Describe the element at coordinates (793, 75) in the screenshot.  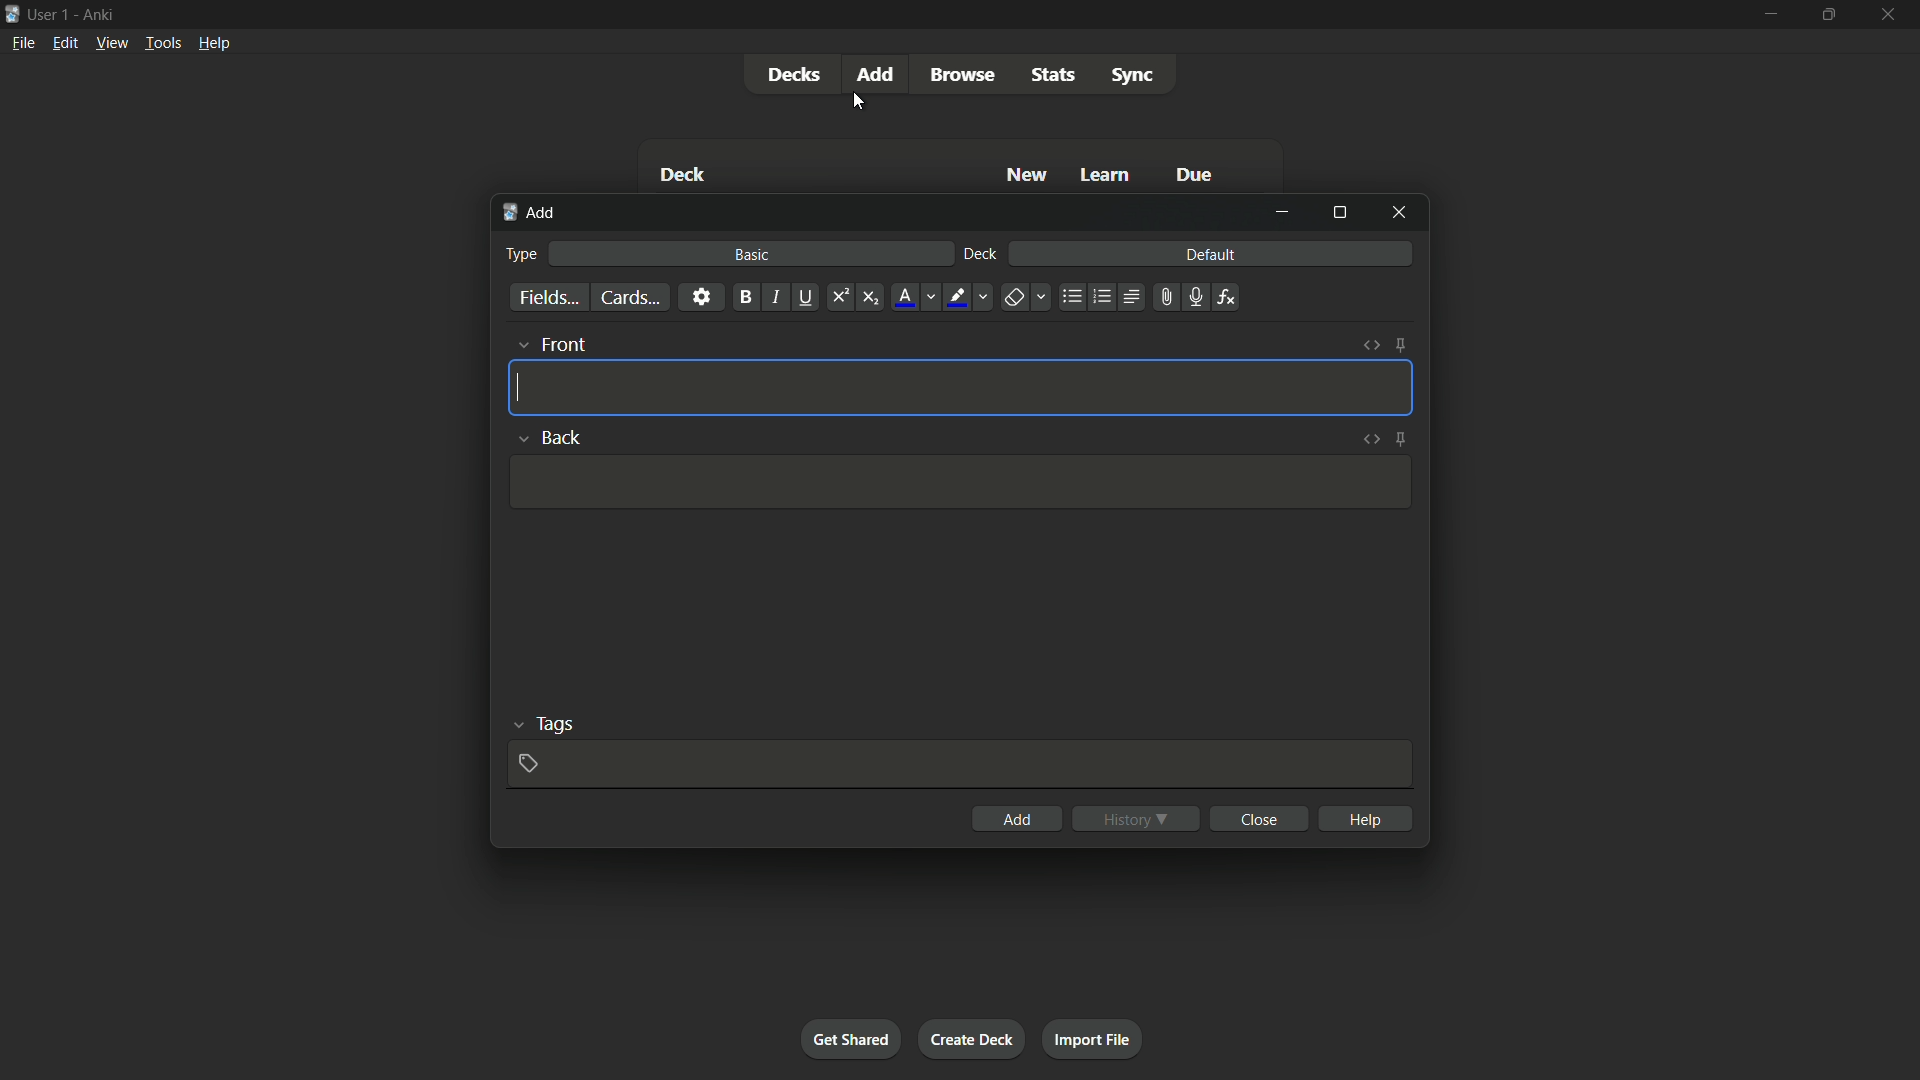
I see `decks` at that location.